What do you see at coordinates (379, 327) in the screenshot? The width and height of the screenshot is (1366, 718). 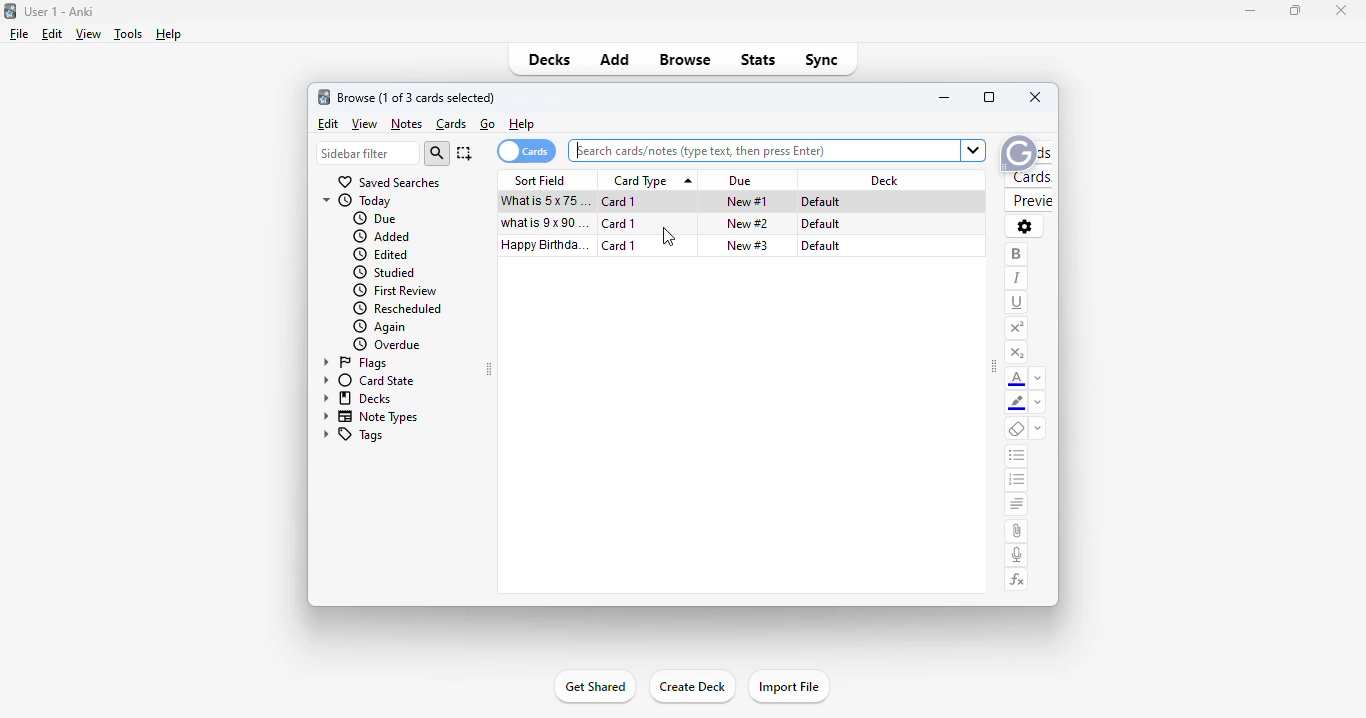 I see `again` at bounding box center [379, 327].